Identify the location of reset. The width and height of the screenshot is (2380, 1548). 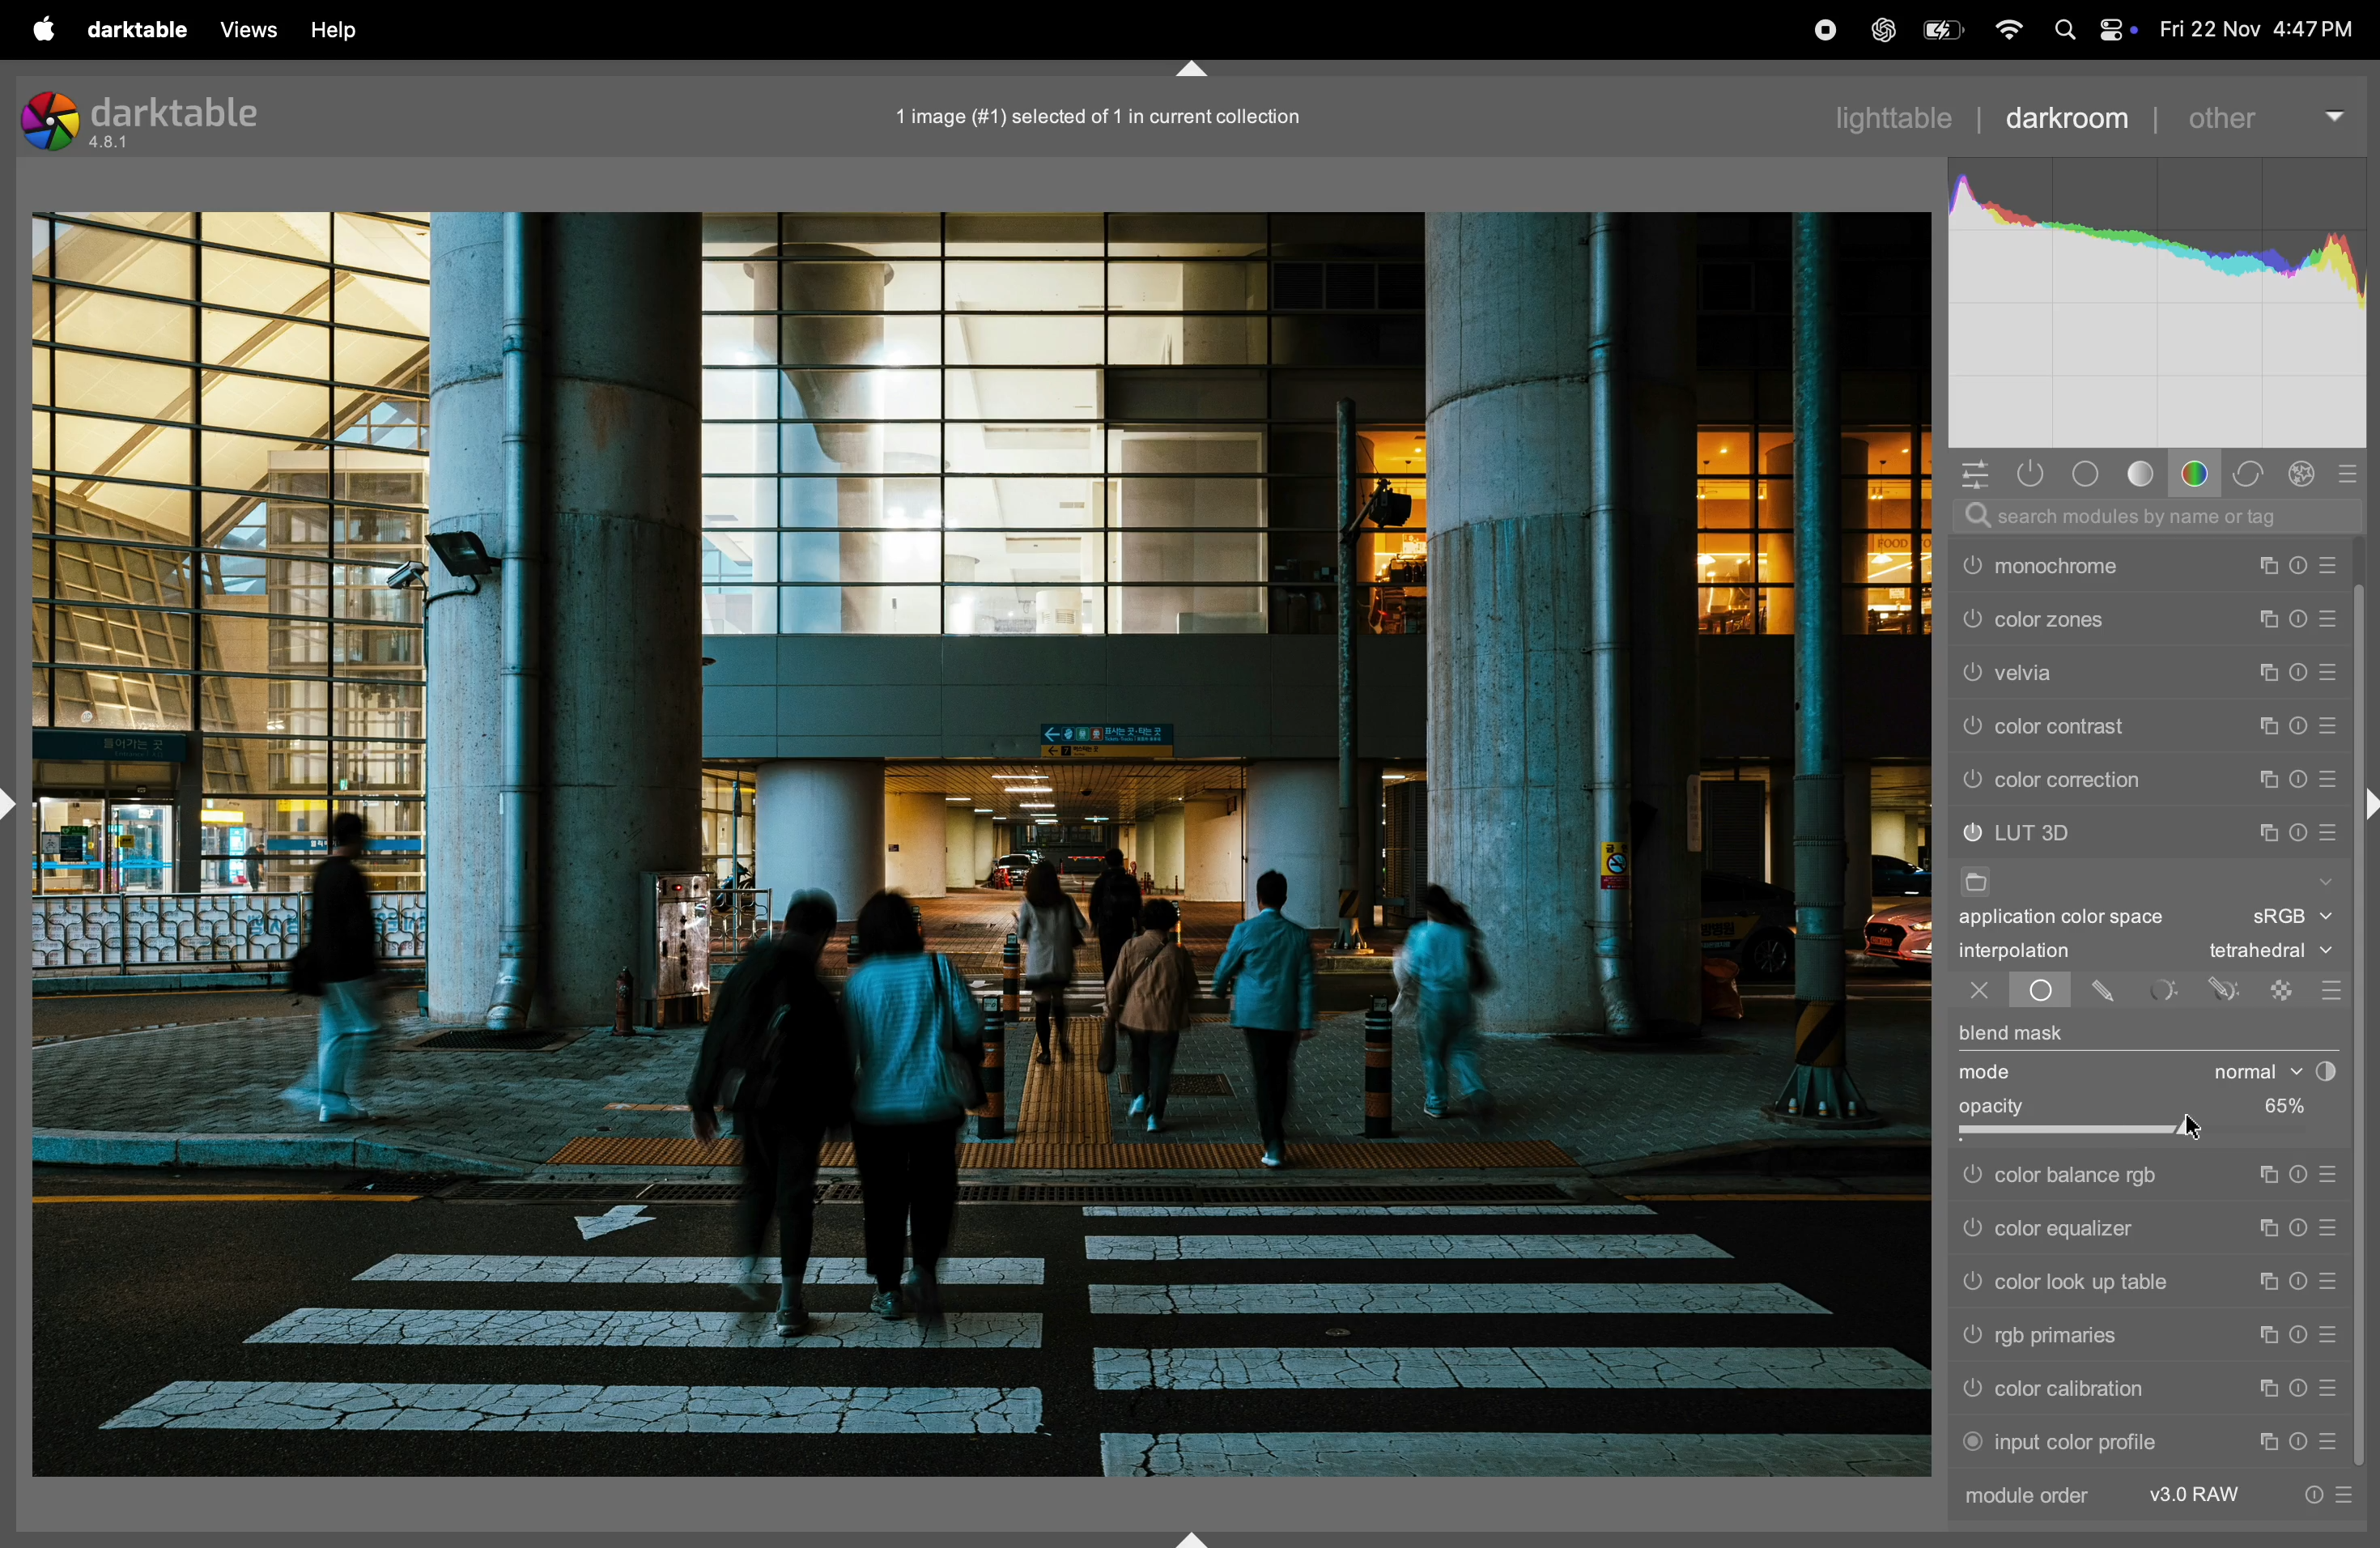
(2299, 1337).